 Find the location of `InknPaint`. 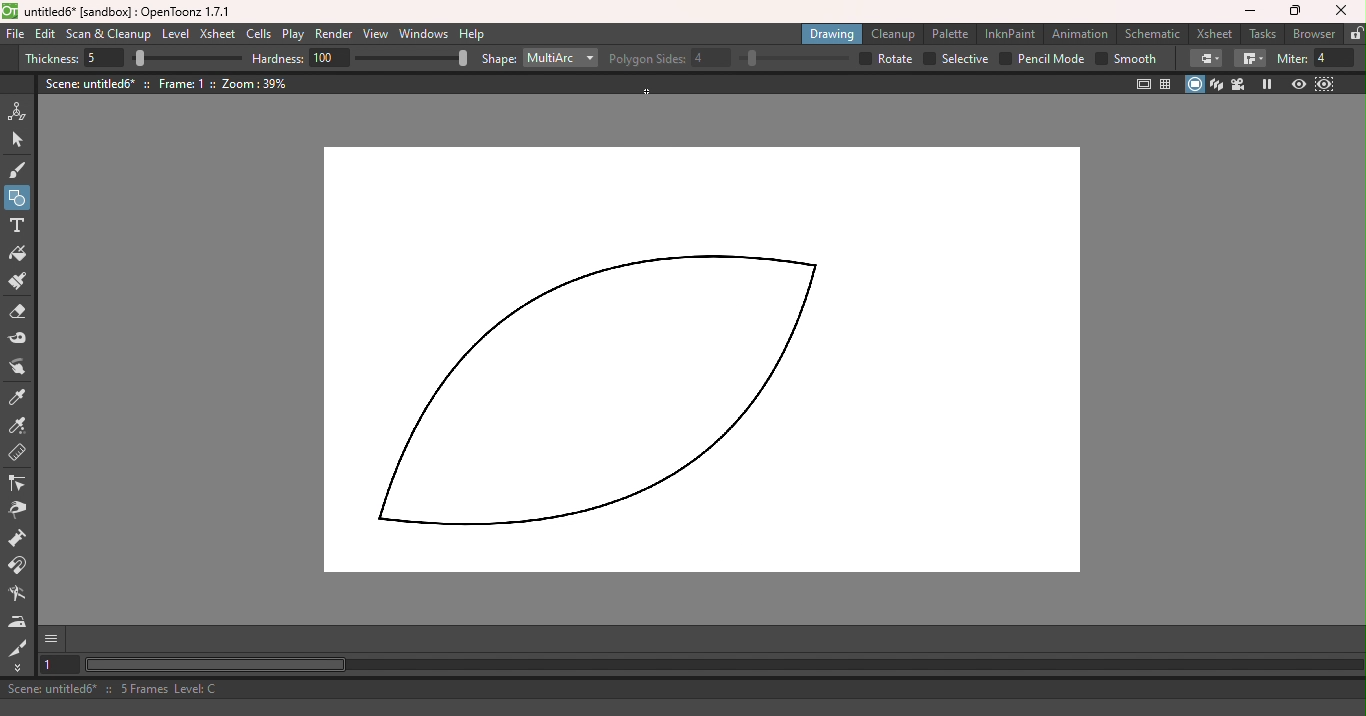

InknPaint is located at coordinates (1010, 34).